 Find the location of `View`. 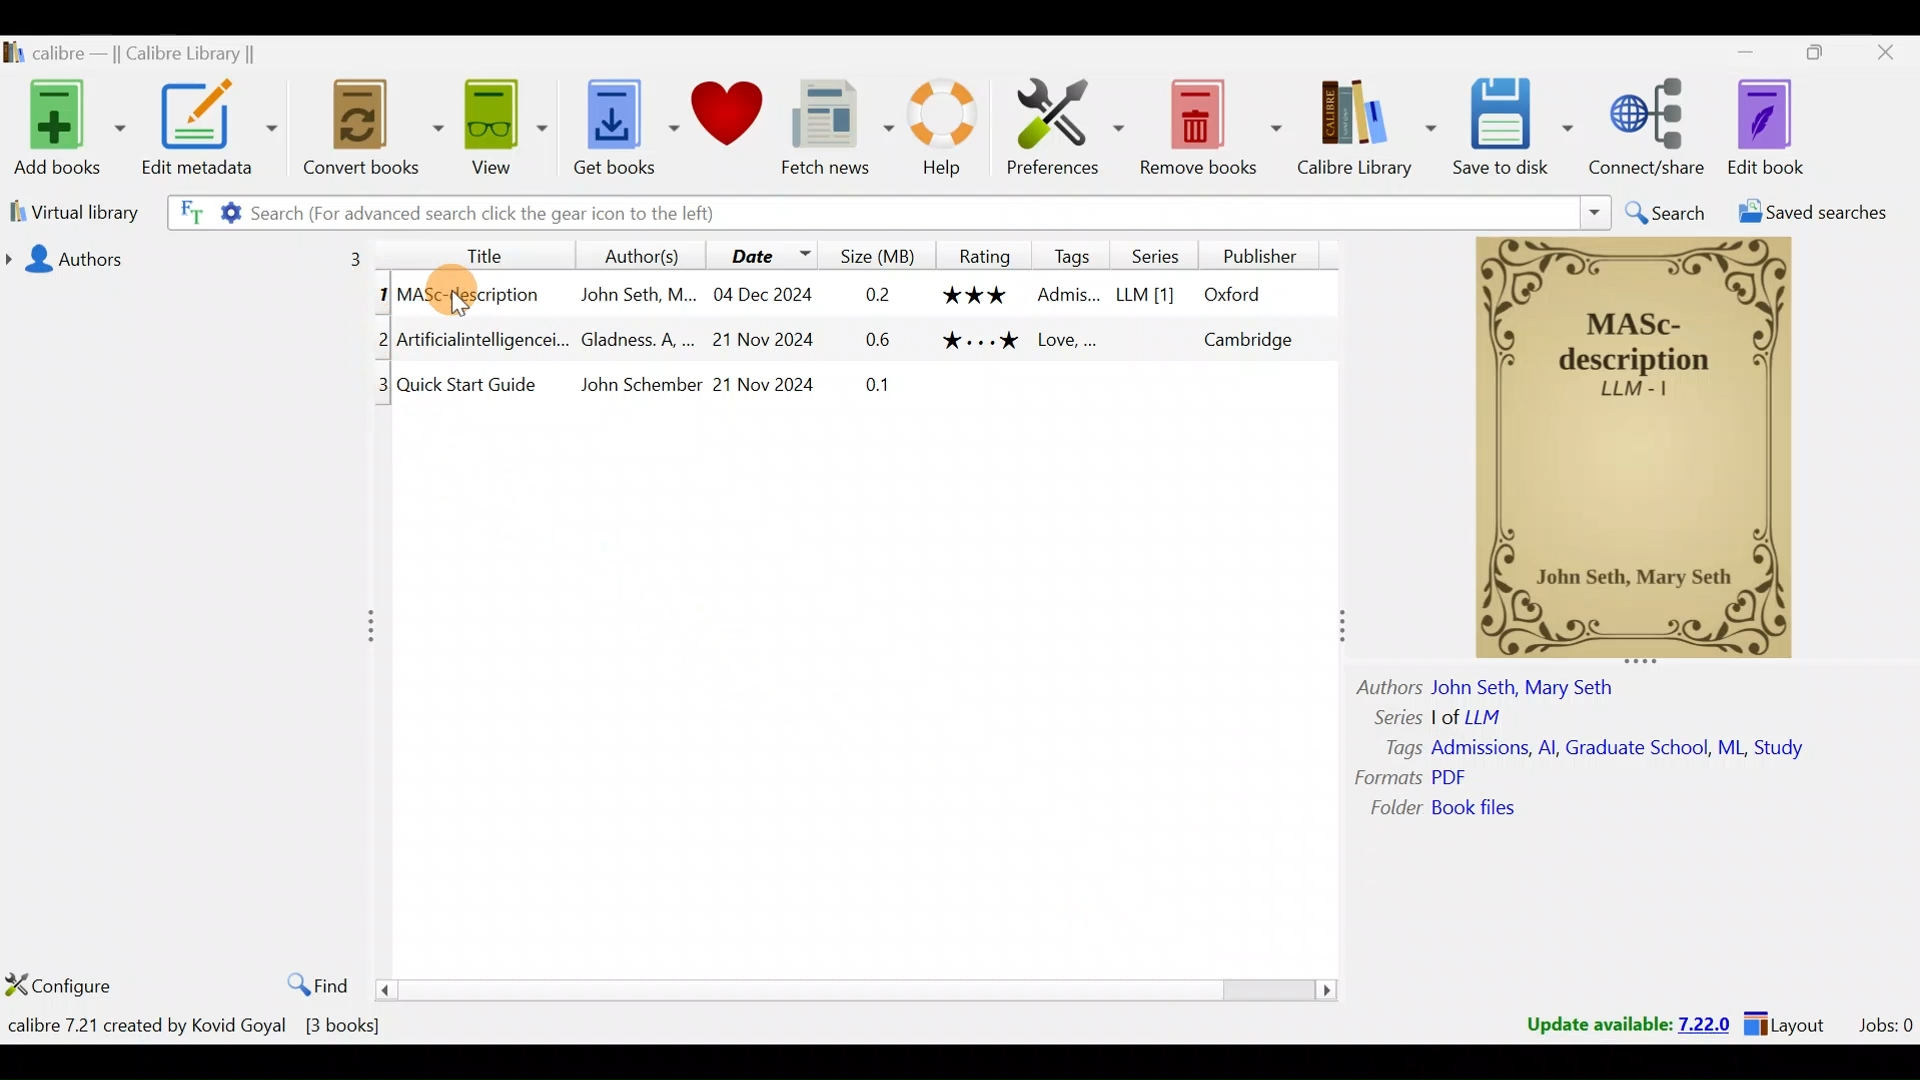

View is located at coordinates (506, 128).